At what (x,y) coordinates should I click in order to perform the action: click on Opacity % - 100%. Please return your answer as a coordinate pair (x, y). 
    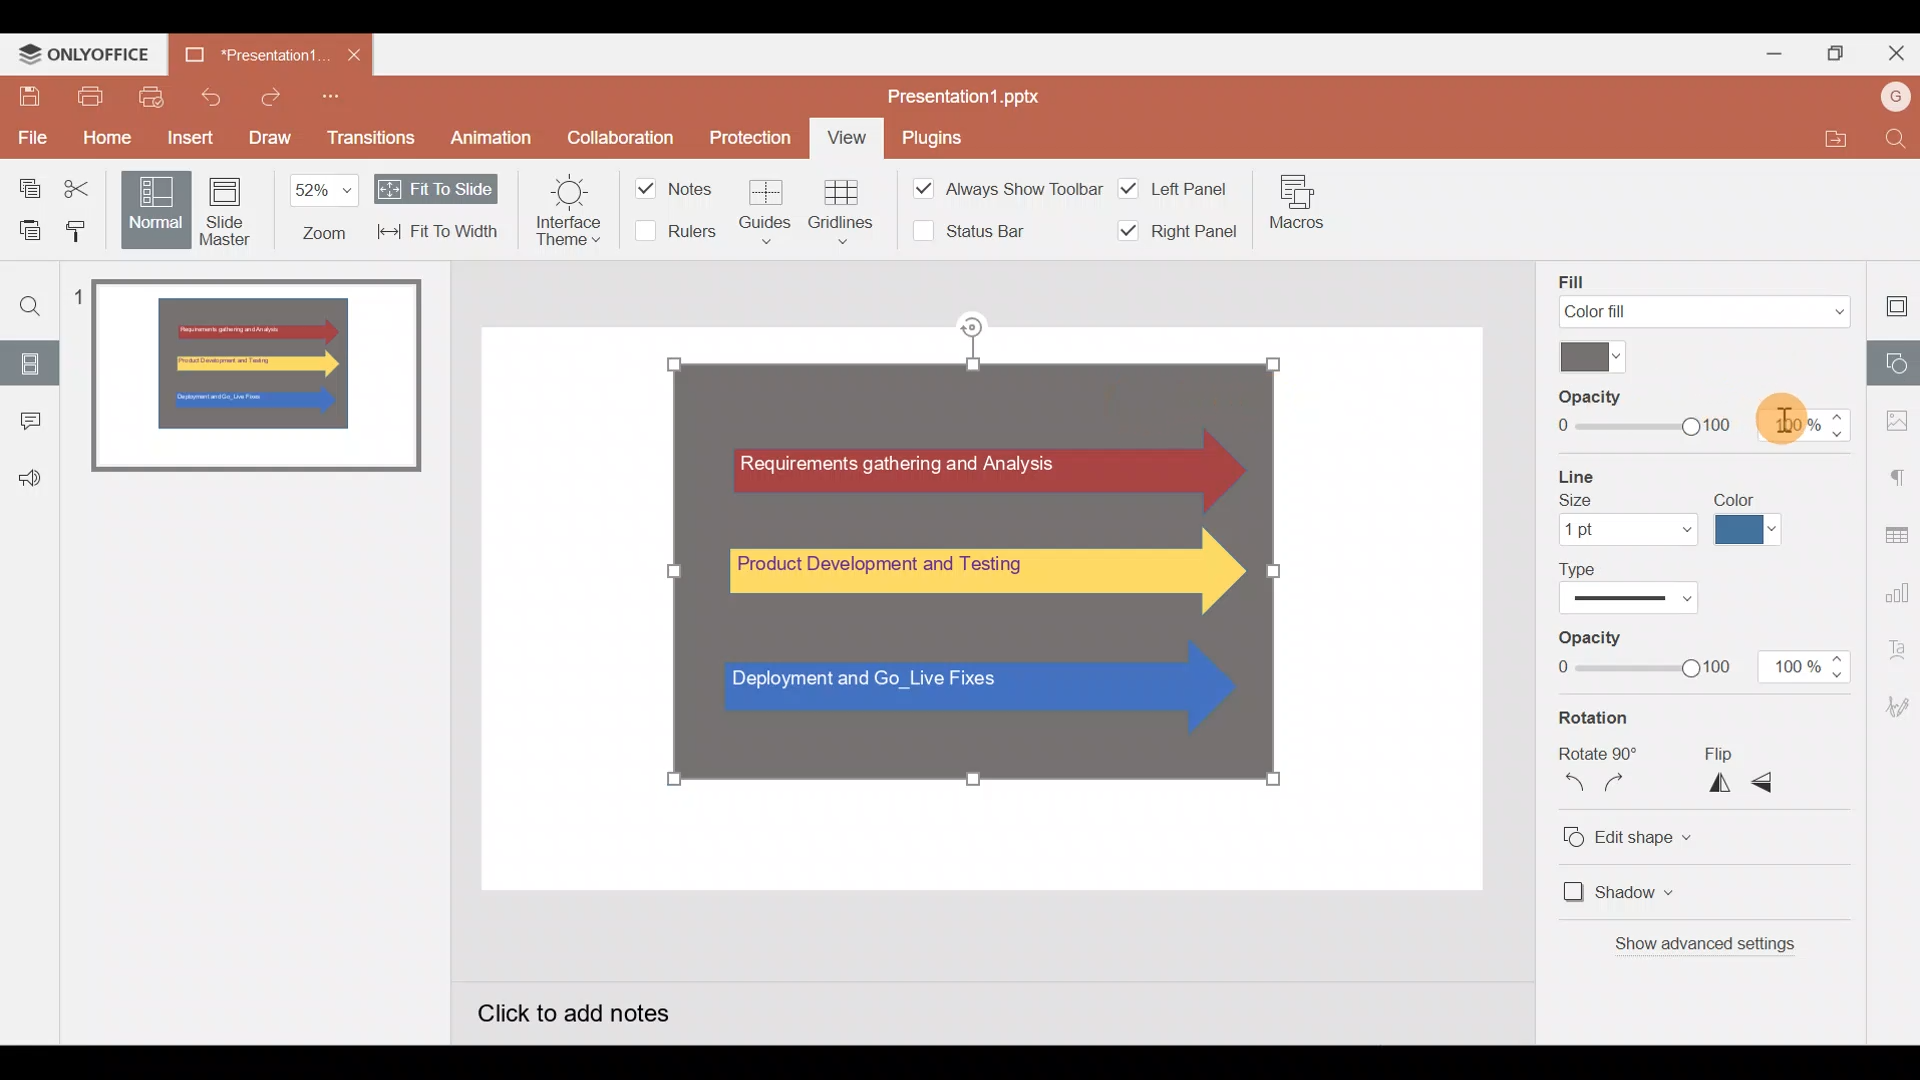
    Looking at the image, I should click on (1810, 424).